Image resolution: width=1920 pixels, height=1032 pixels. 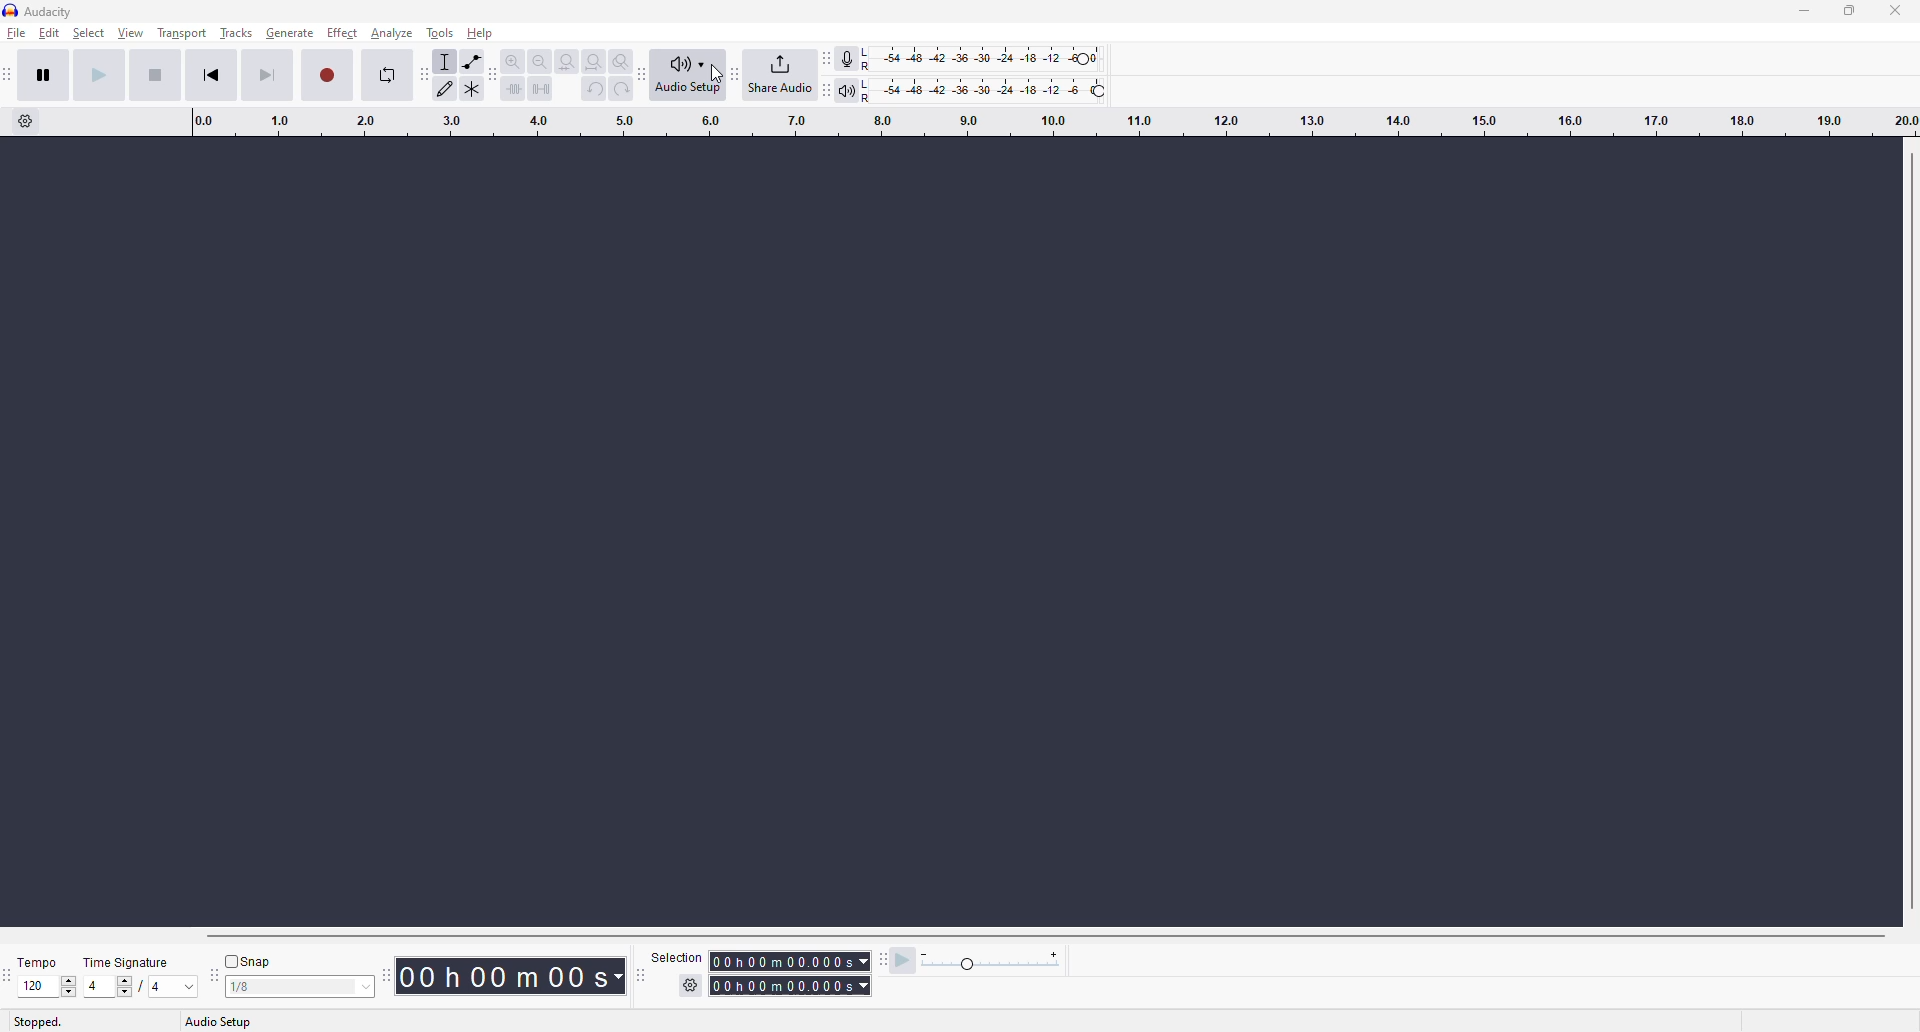 I want to click on Vertical Scrollbar, so click(x=1908, y=523).